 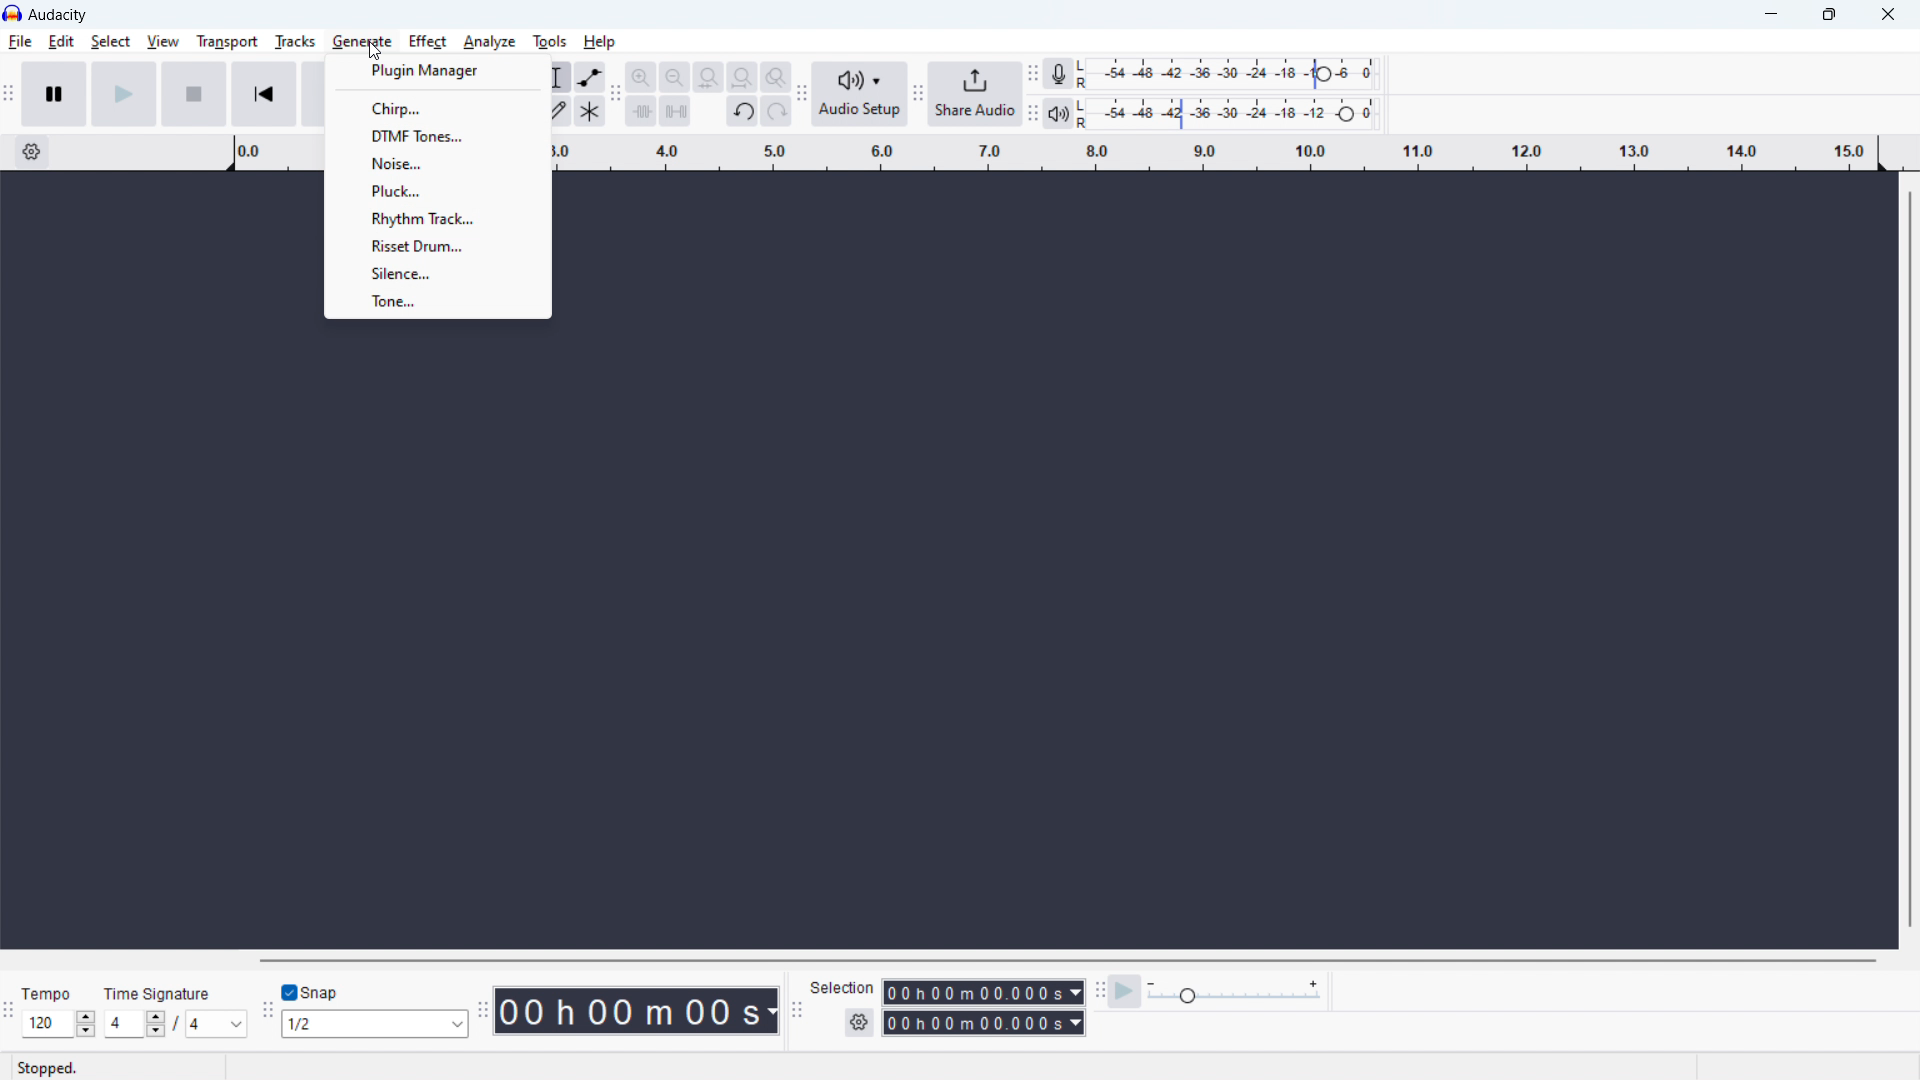 What do you see at coordinates (383, 48) in the screenshot?
I see `cursor` at bounding box center [383, 48].